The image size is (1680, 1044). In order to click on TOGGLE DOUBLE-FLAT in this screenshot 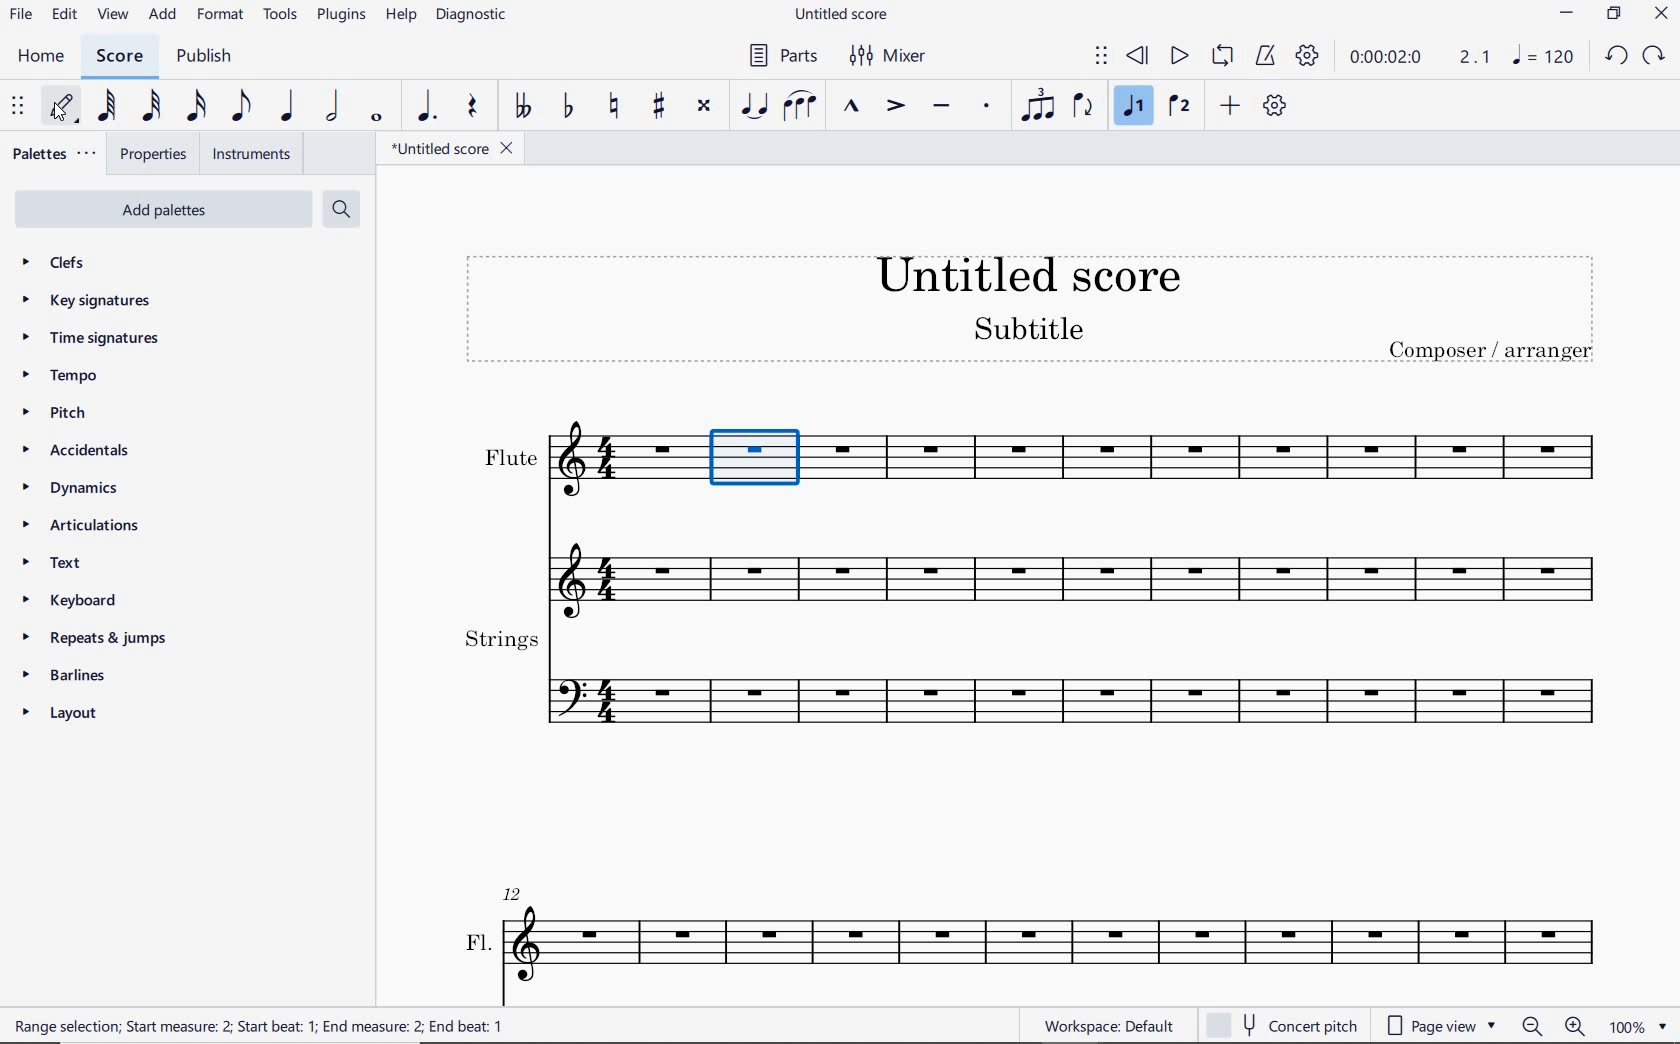, I will do `click(524, 107)`.